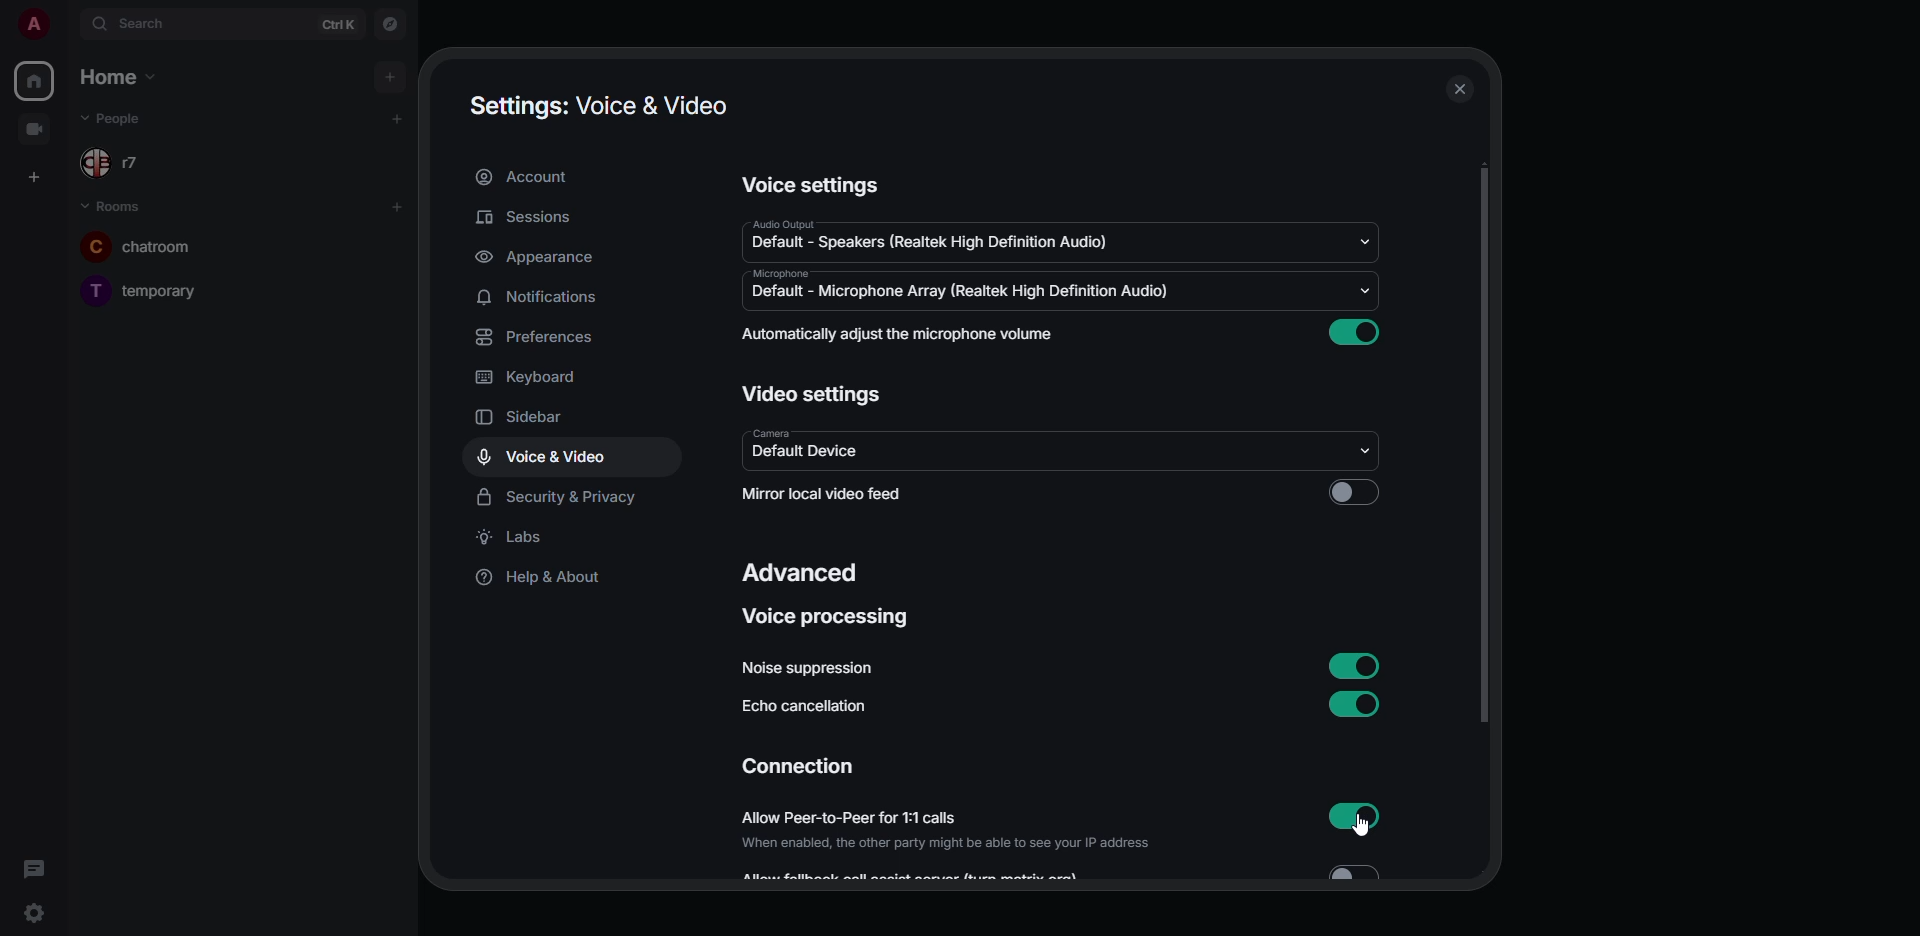  What do you see at coordinates (157, 246) in the screenshot?
I see `chatroom` at bounding box center [157, 246].